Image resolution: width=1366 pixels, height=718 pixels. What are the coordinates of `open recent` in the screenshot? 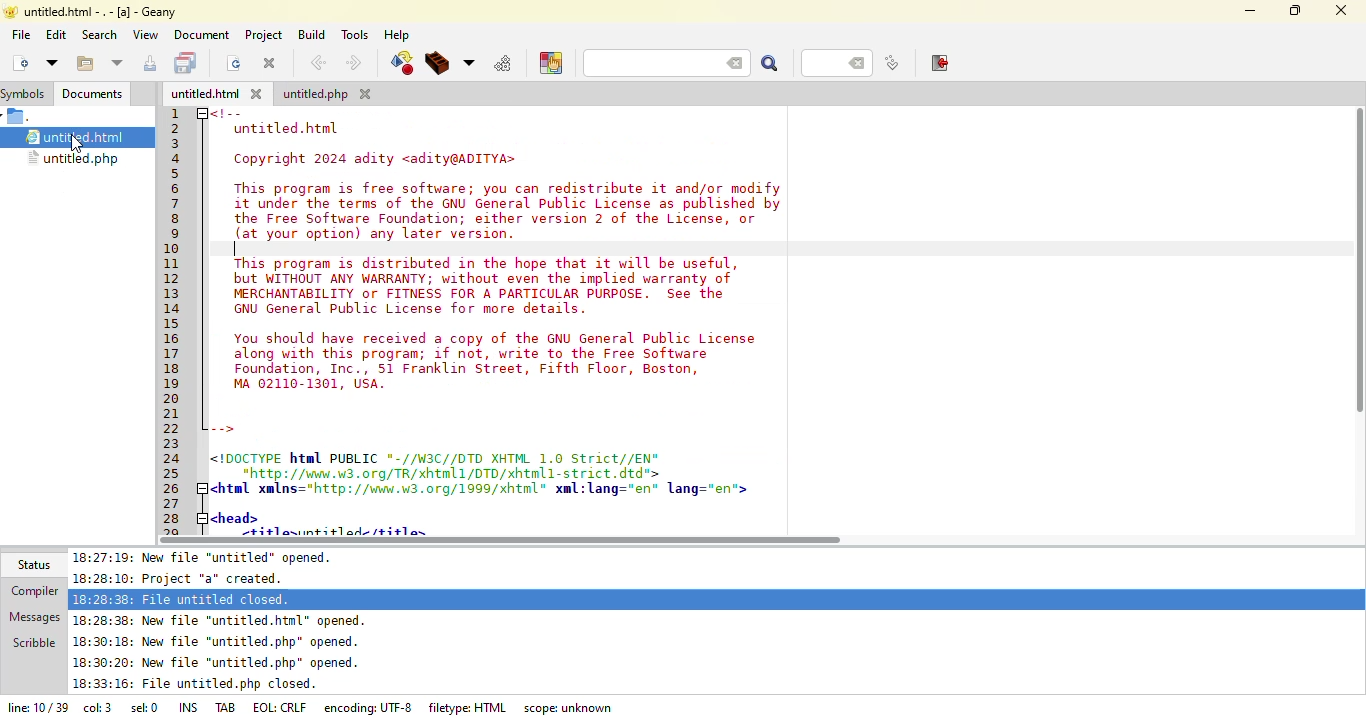 It's located at (118, 63).